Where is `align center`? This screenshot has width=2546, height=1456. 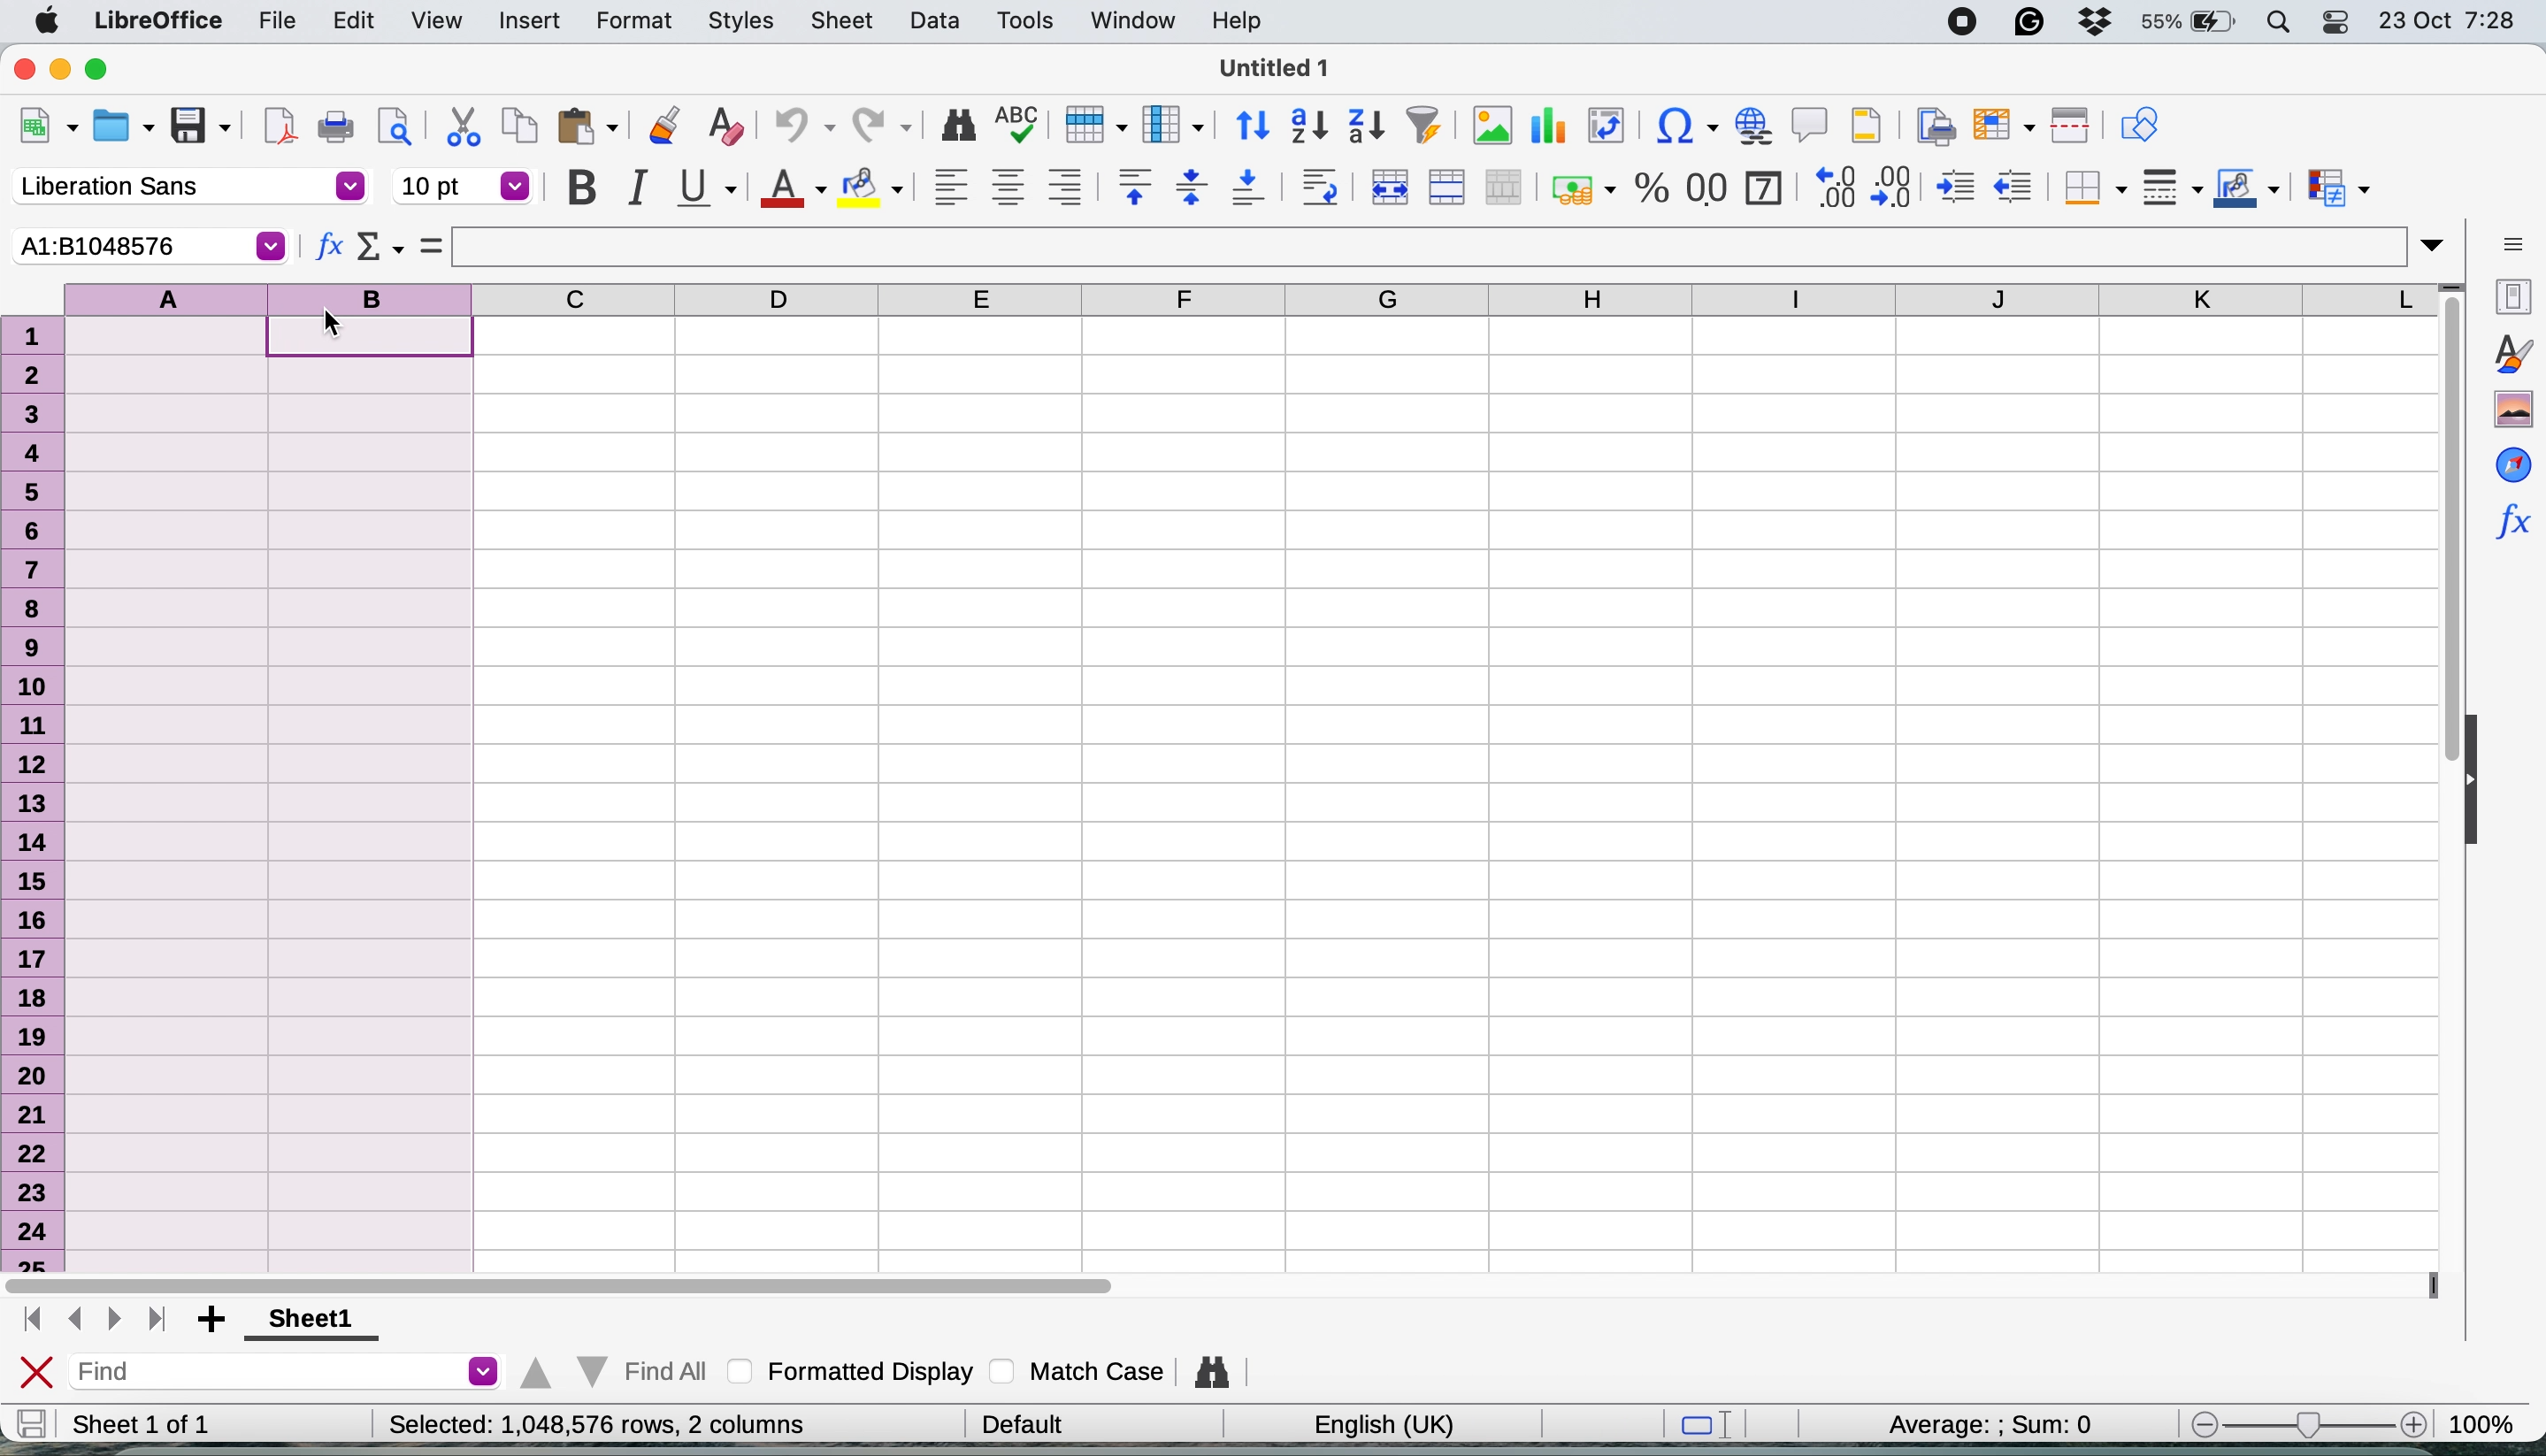 align center is located at coordinates (1007, 186).